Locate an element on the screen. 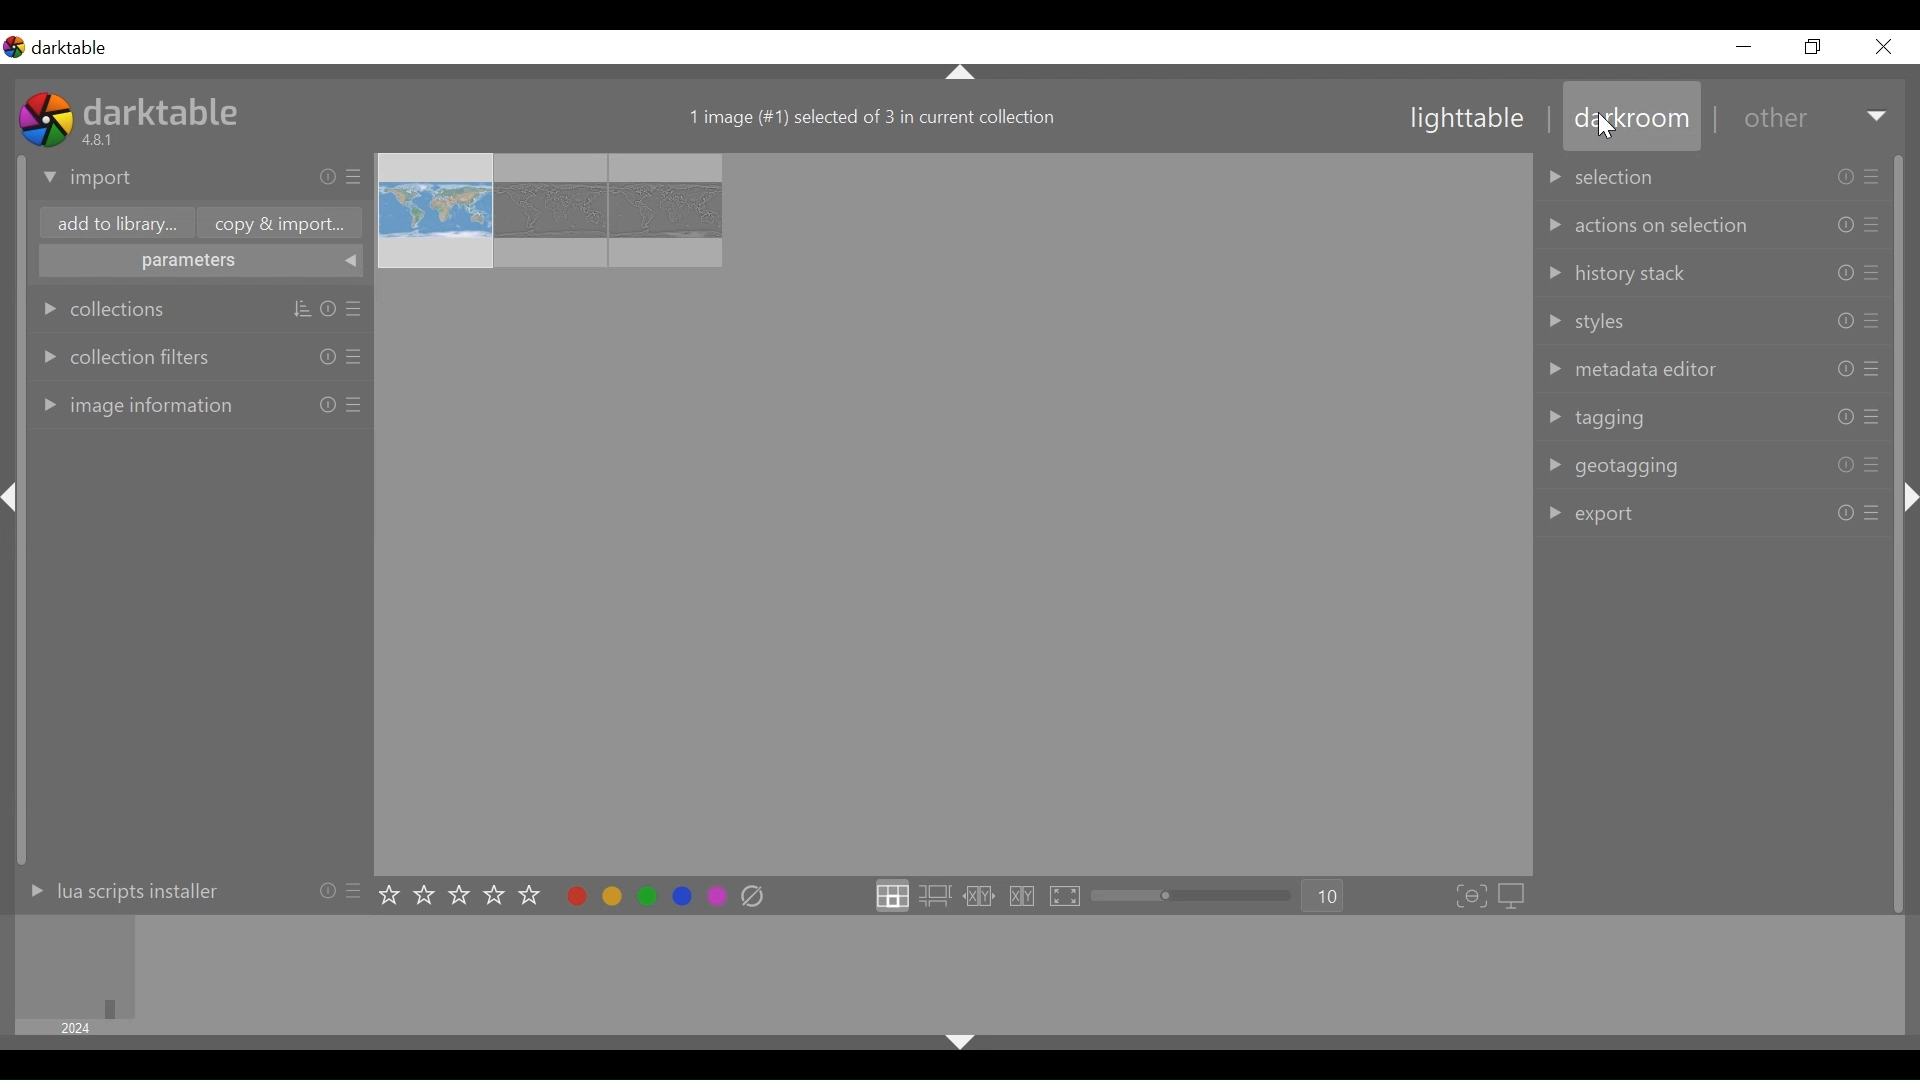  close is located at coordinates (1887, 47).